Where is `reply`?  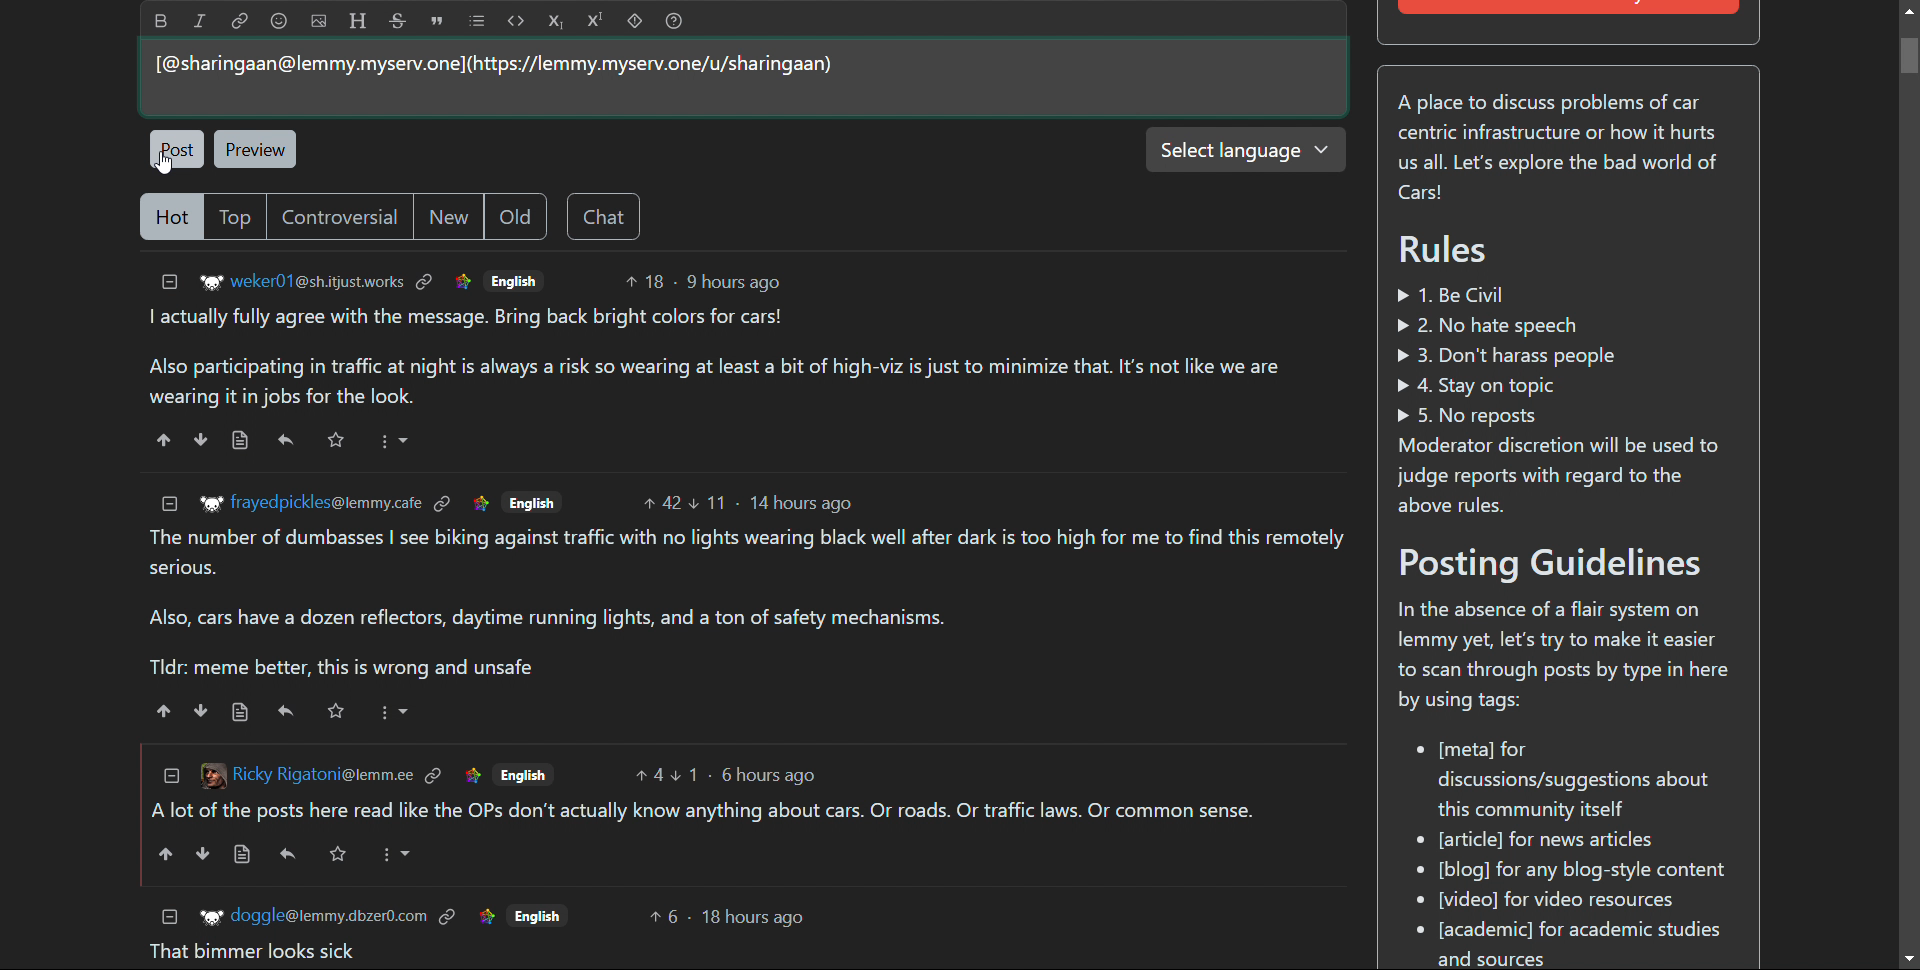 reply is located at coordinates (286, 441).